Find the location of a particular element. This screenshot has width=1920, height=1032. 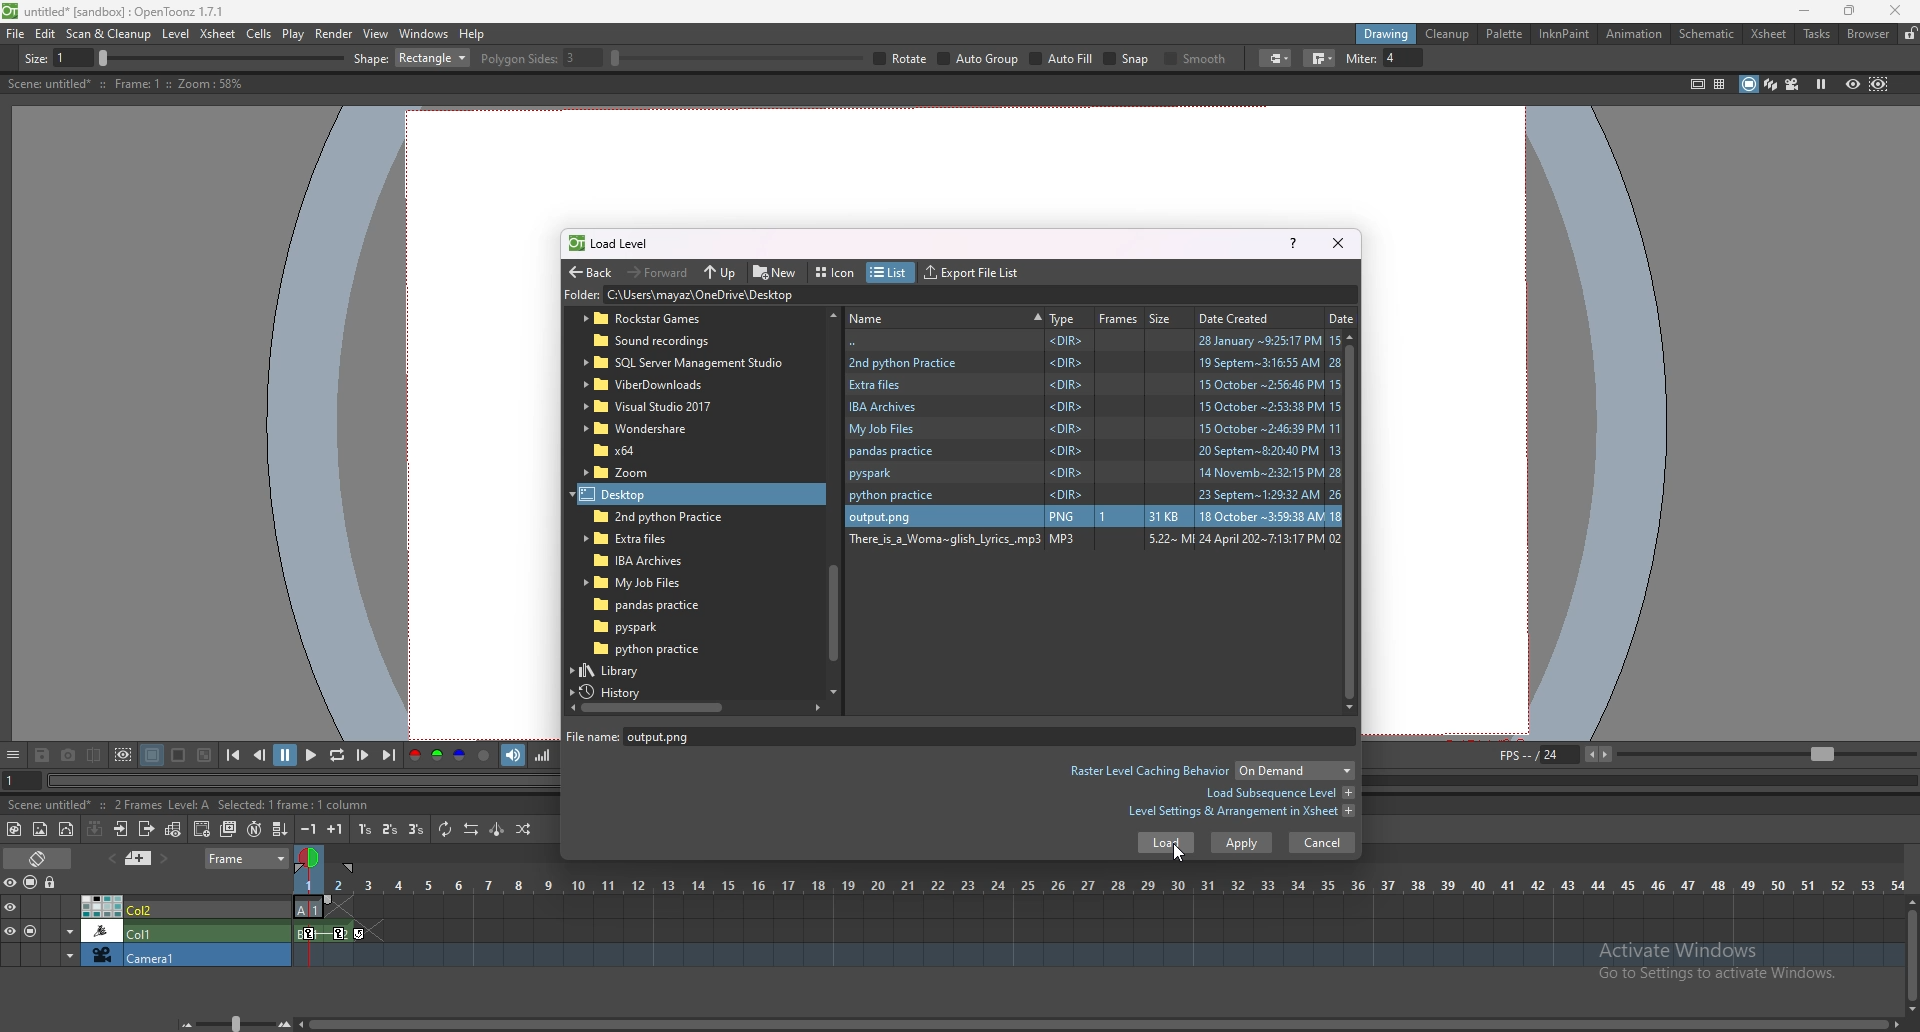

animation player is located at coordinates (307, 778).